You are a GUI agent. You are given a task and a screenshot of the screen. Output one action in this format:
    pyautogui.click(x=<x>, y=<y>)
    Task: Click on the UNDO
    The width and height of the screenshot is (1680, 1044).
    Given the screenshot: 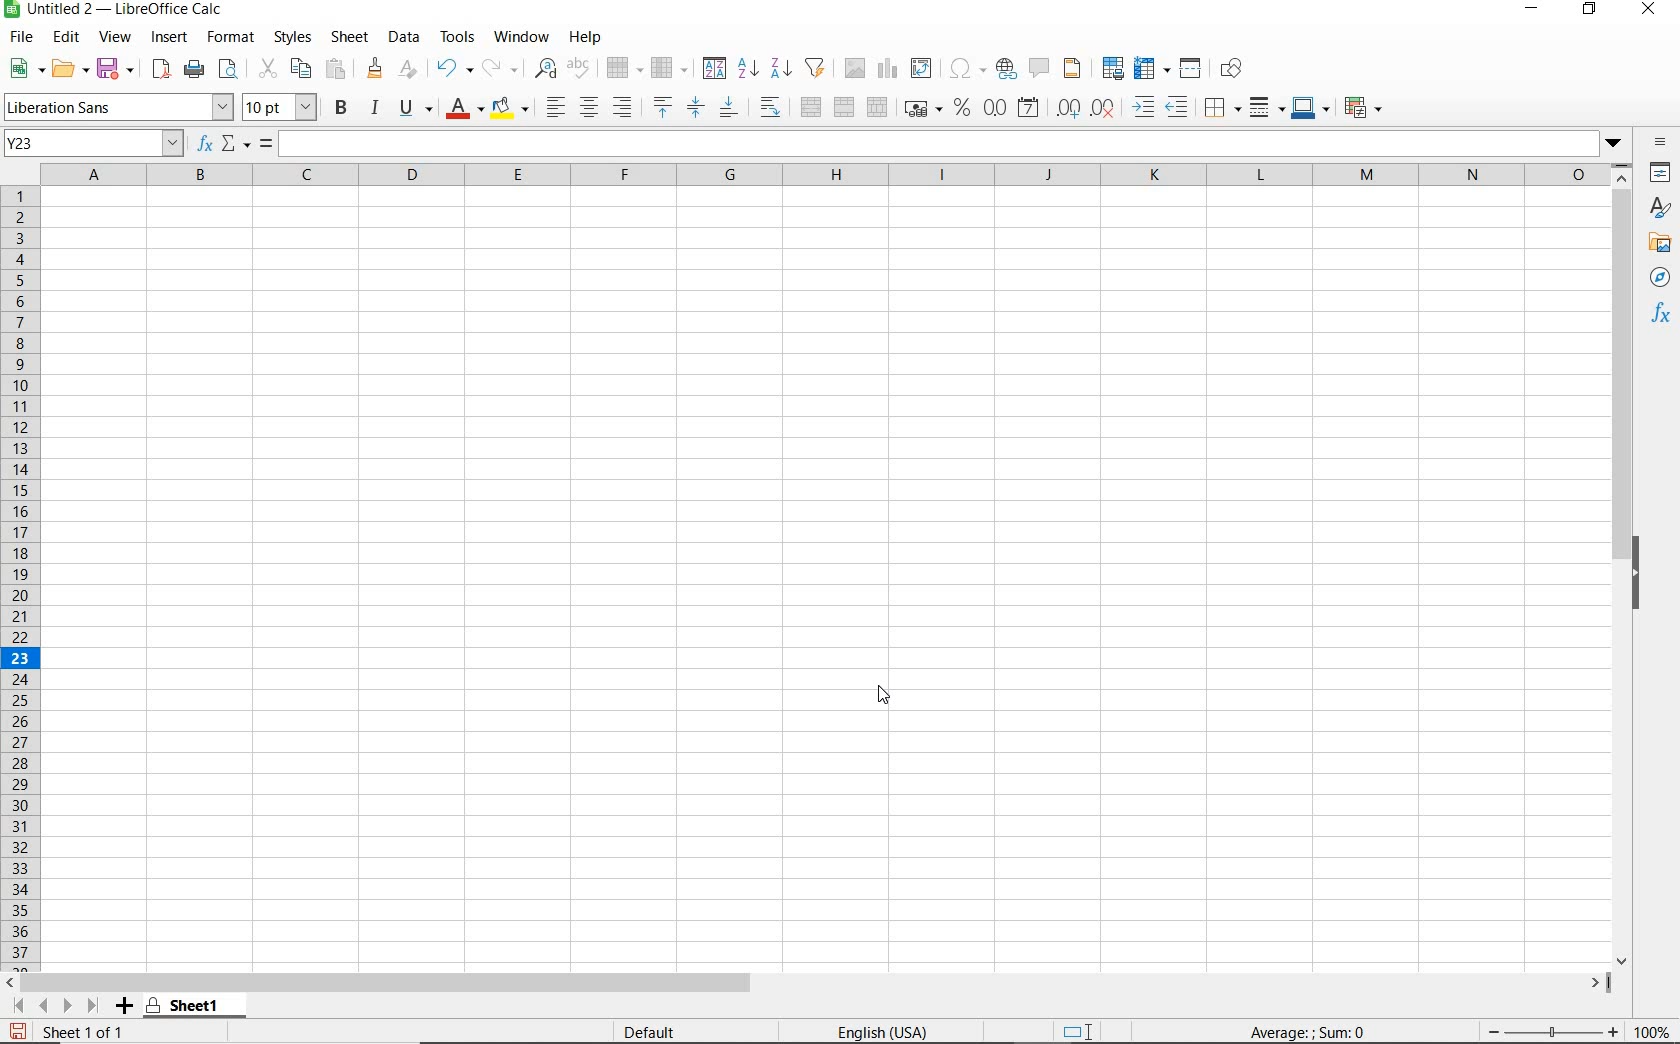 What is the action you would take?
    pyautogui.click(x=452, y=70)
    